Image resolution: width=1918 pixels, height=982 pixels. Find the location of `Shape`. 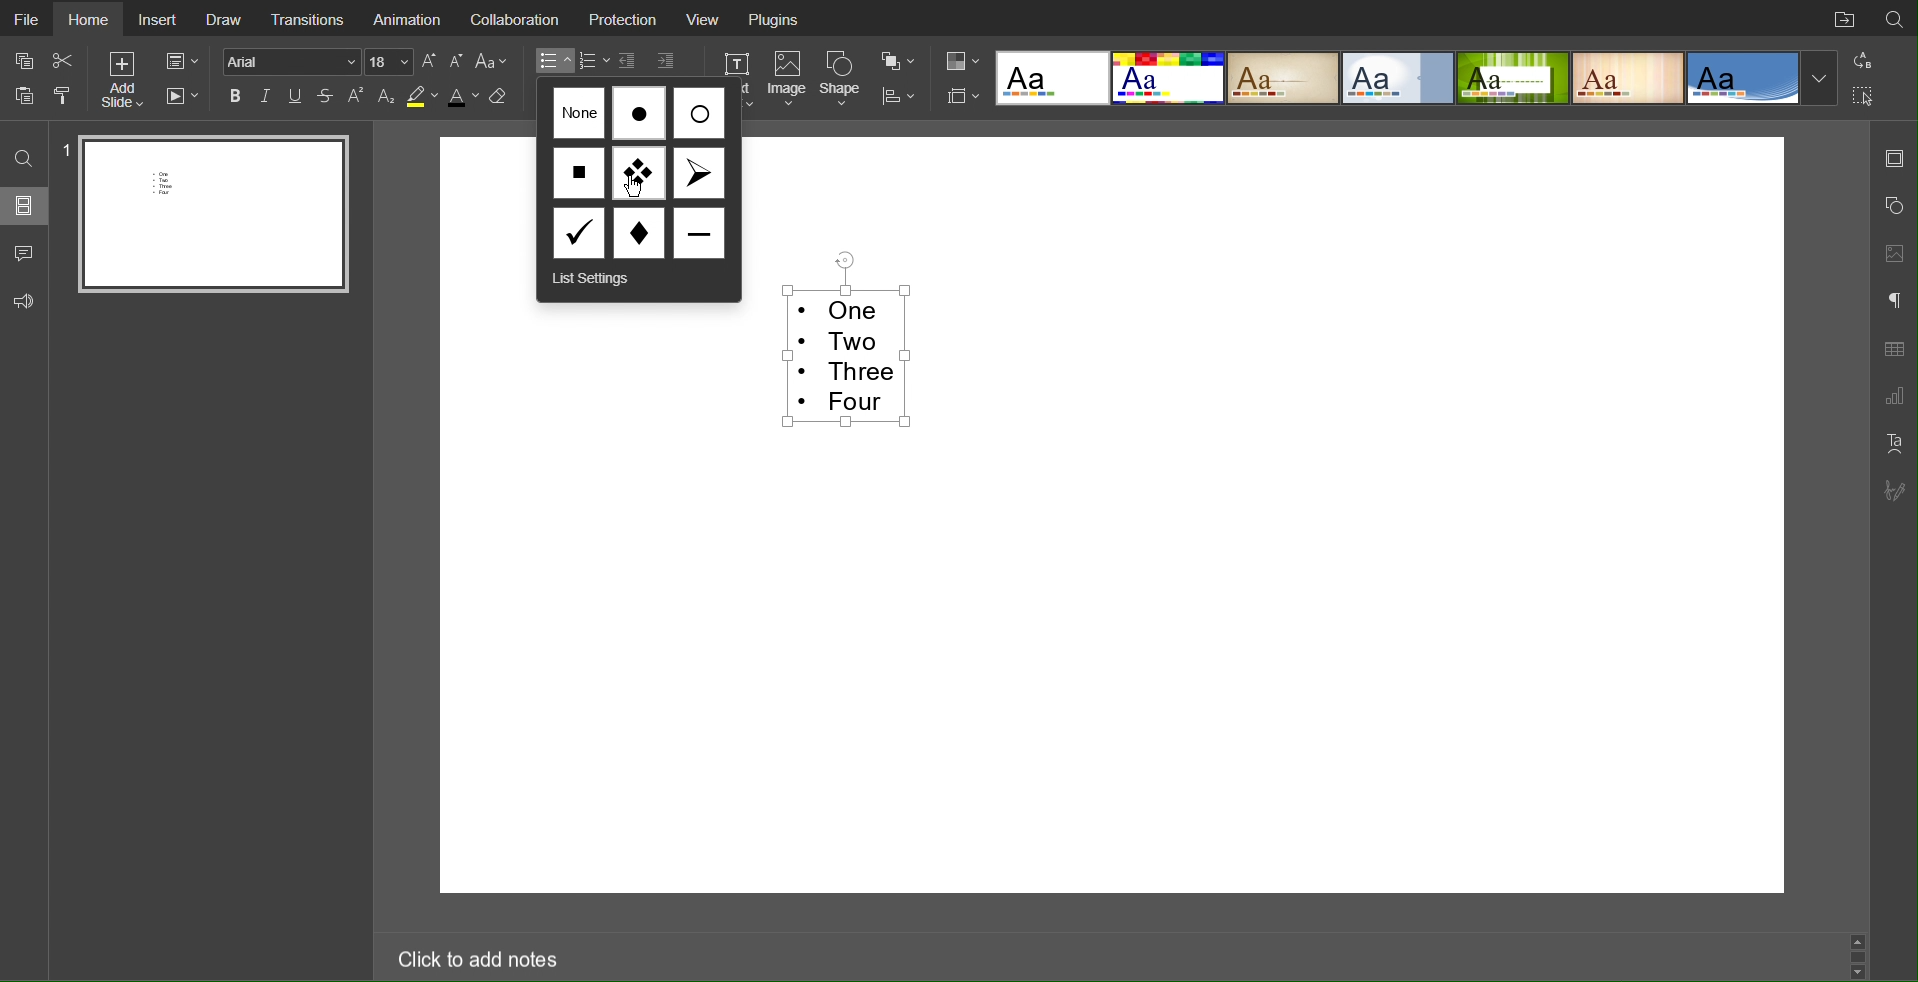

Shape is located at coordinates (845, 83).